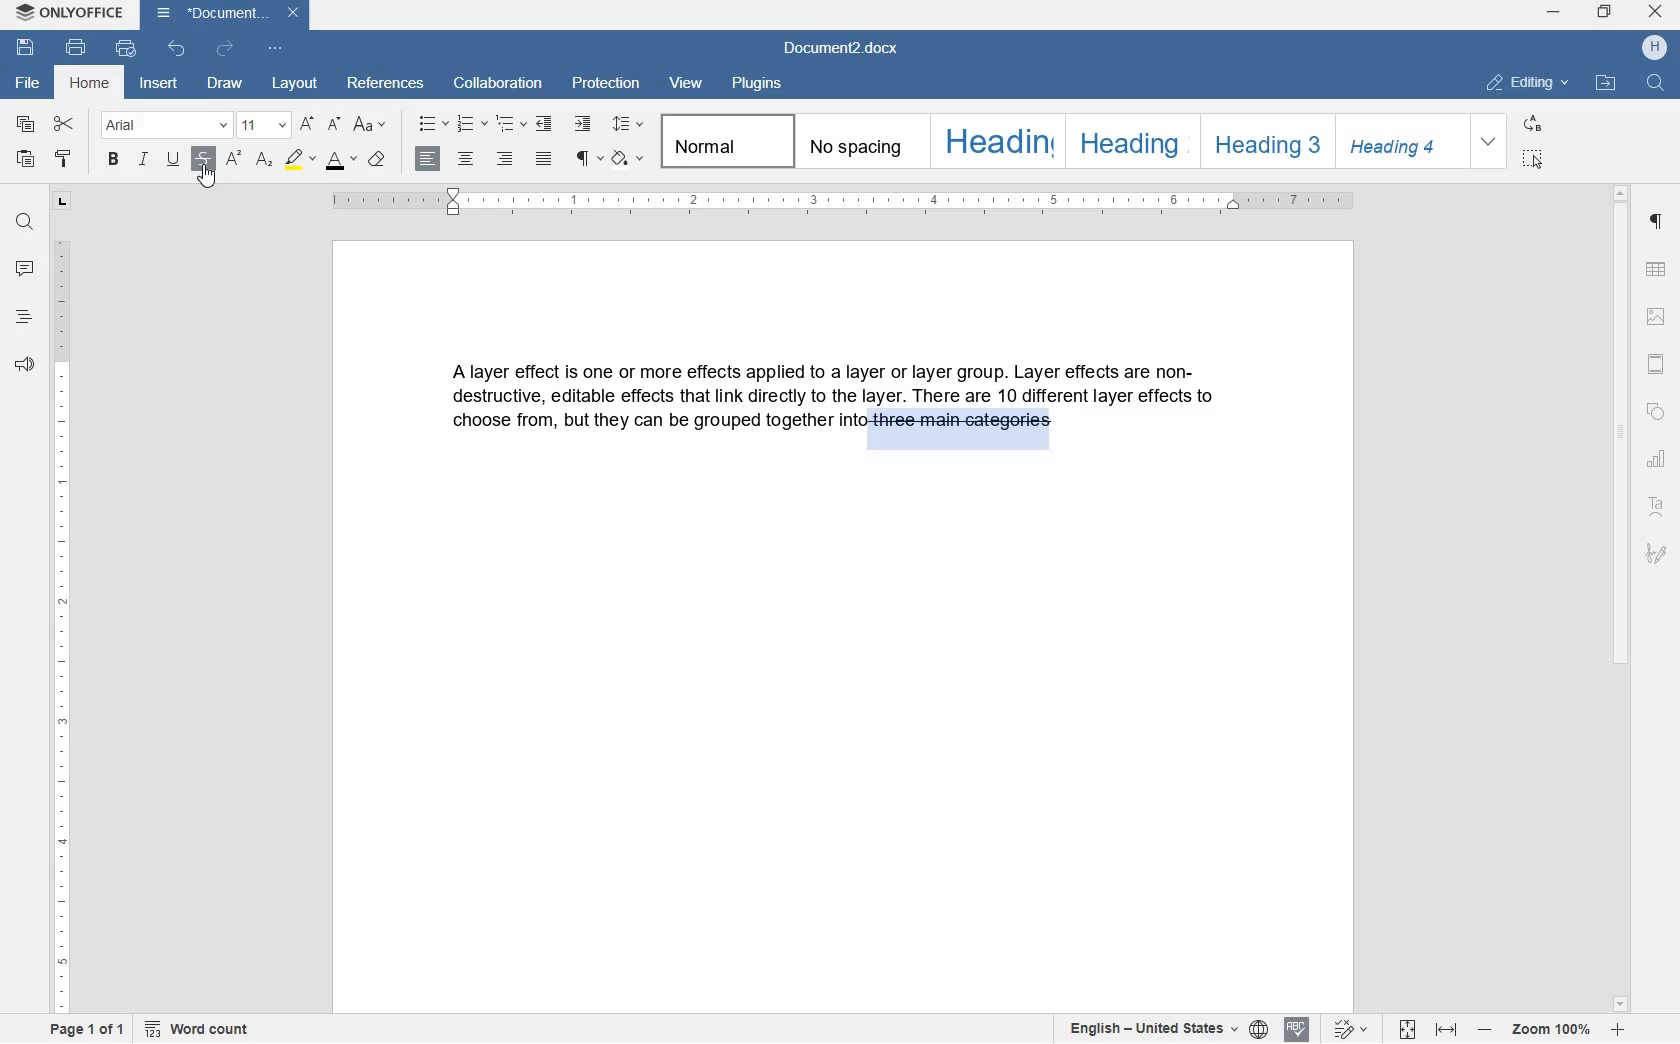  Describe the element at coordinates (24, 47) in the screenshot. I see `save` at that location.